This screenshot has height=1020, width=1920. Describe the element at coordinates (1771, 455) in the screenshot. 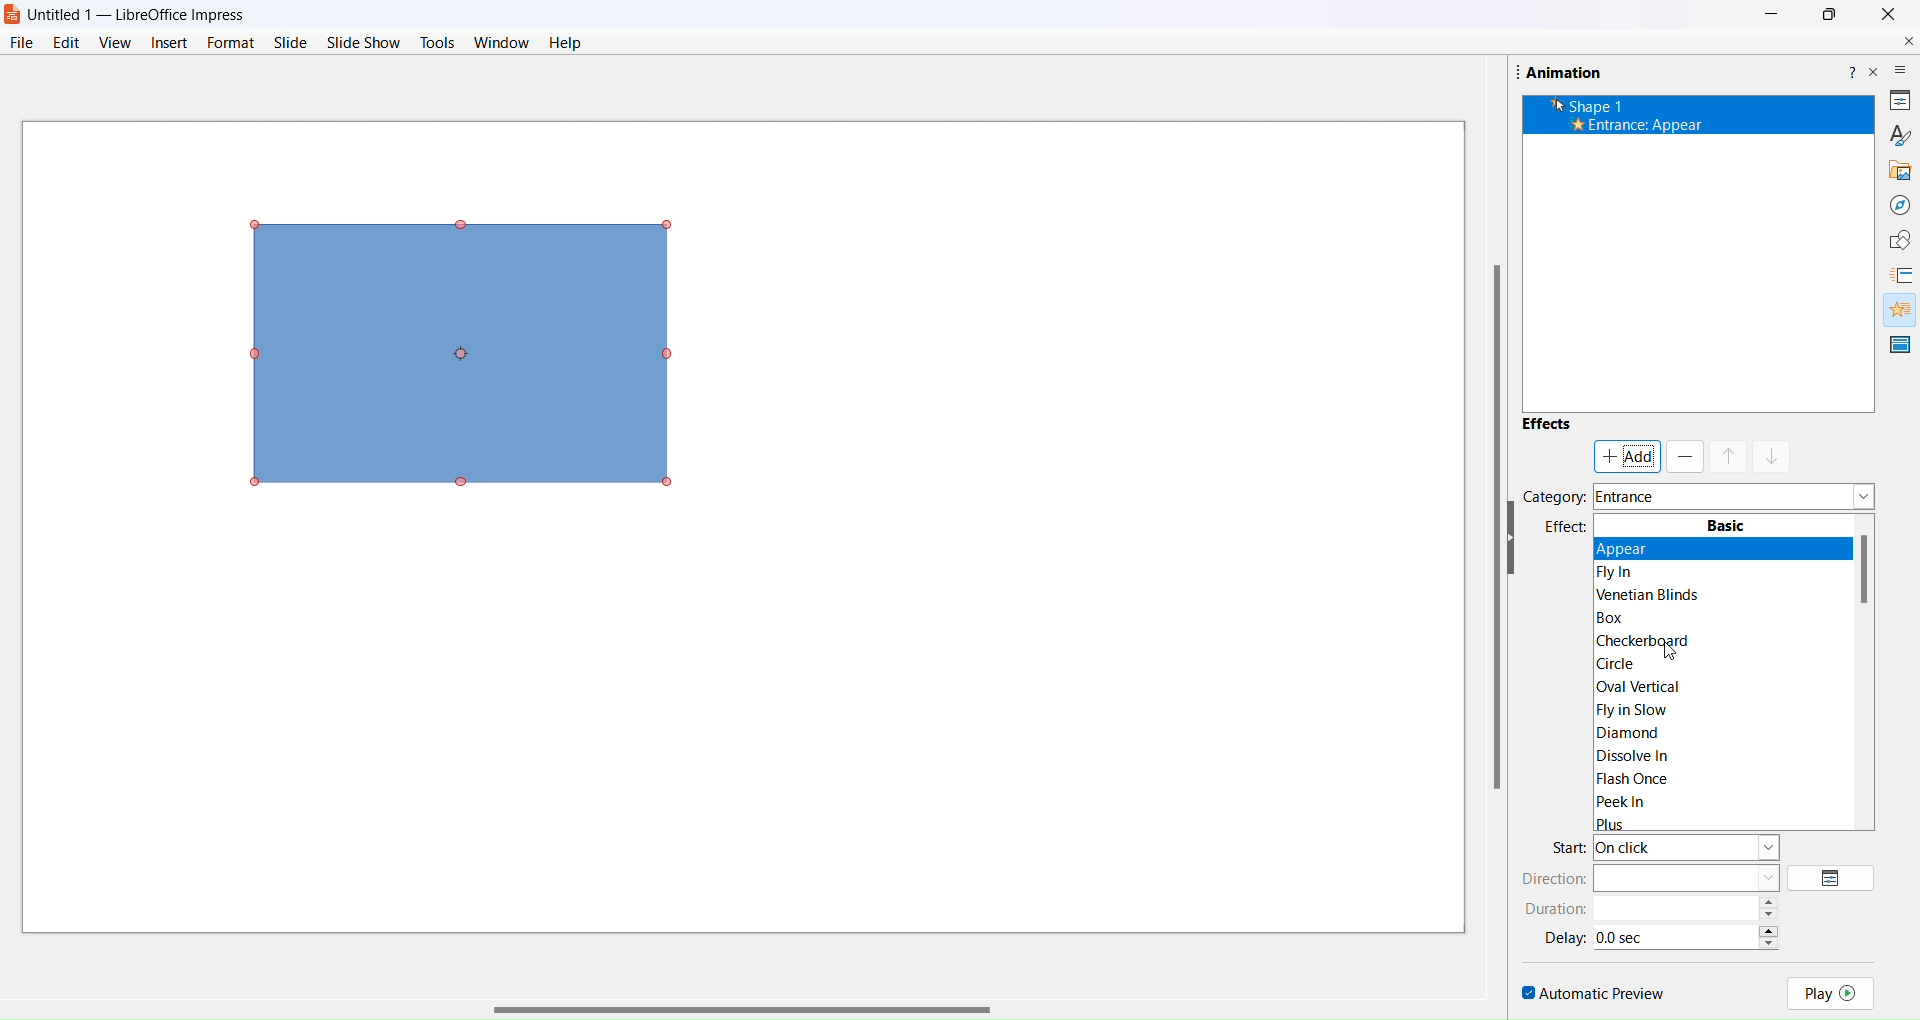

I see `mask down` at that location.